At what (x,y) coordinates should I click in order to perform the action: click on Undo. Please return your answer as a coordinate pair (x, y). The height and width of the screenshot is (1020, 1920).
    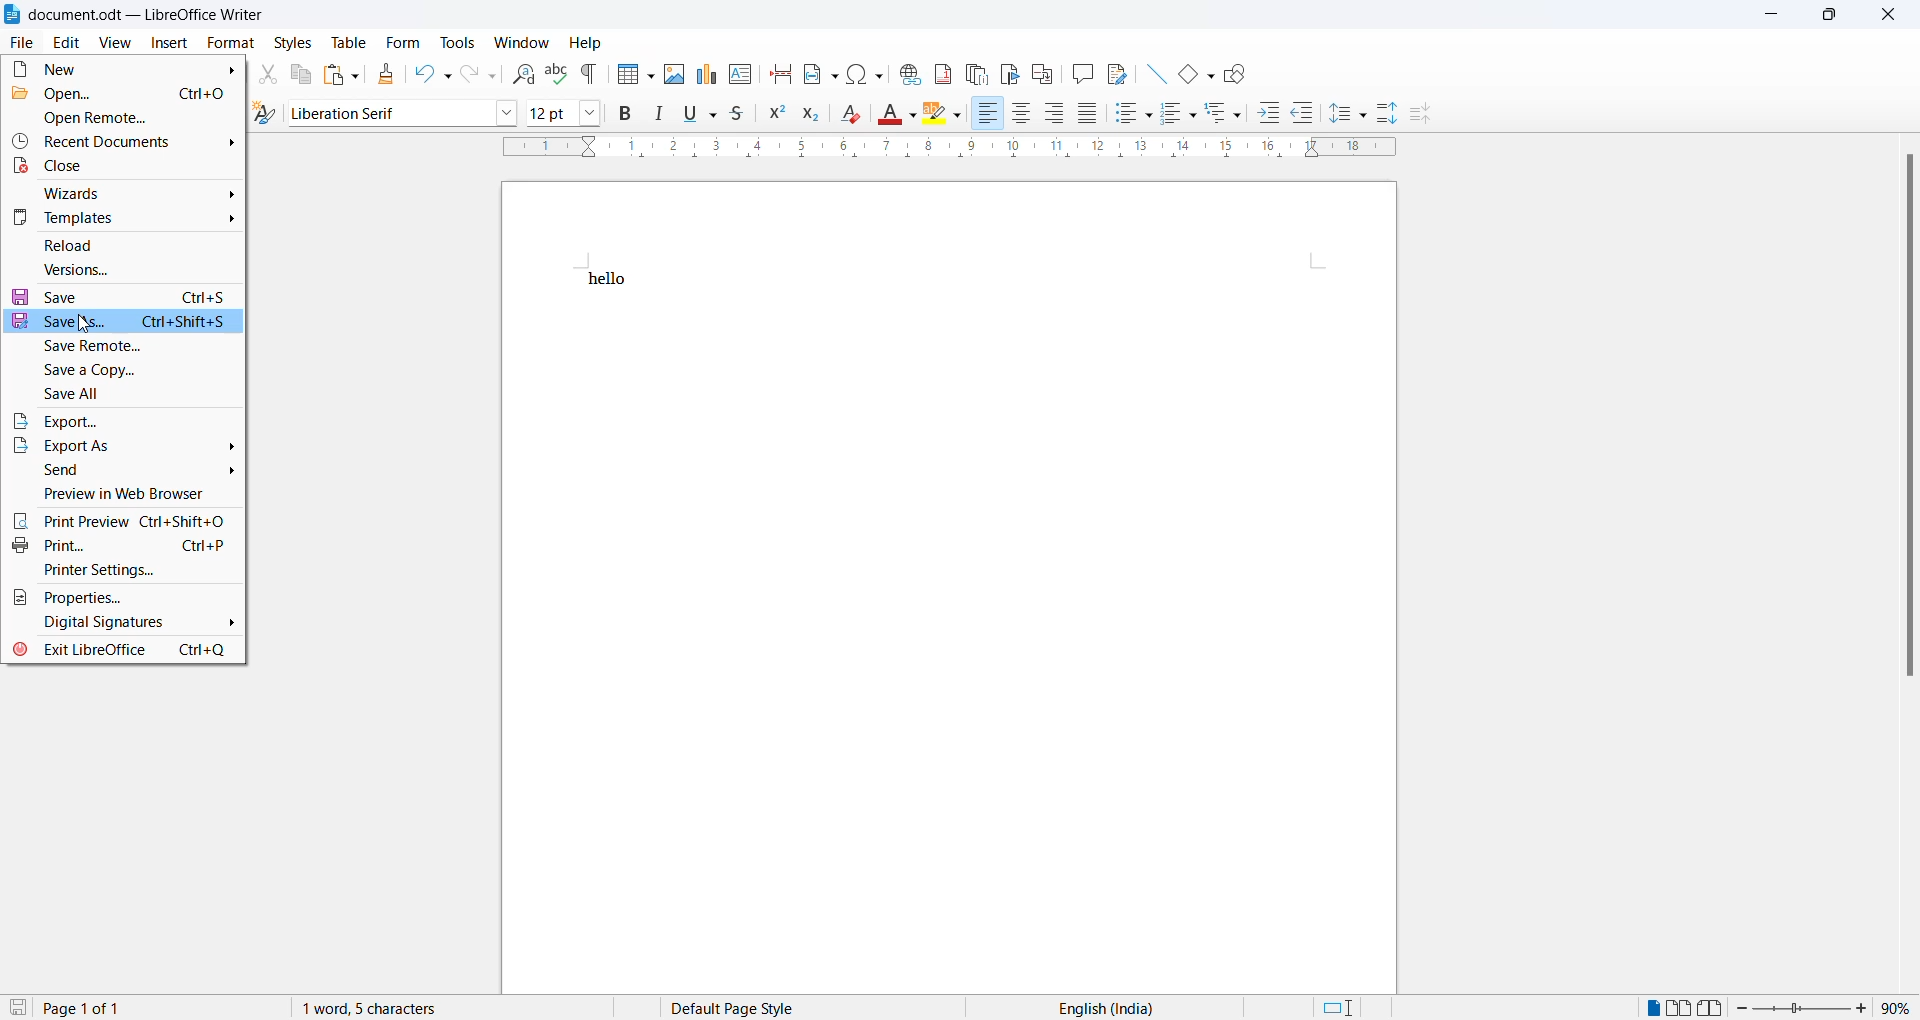
    Looking at the image, I should click on (424, 75).